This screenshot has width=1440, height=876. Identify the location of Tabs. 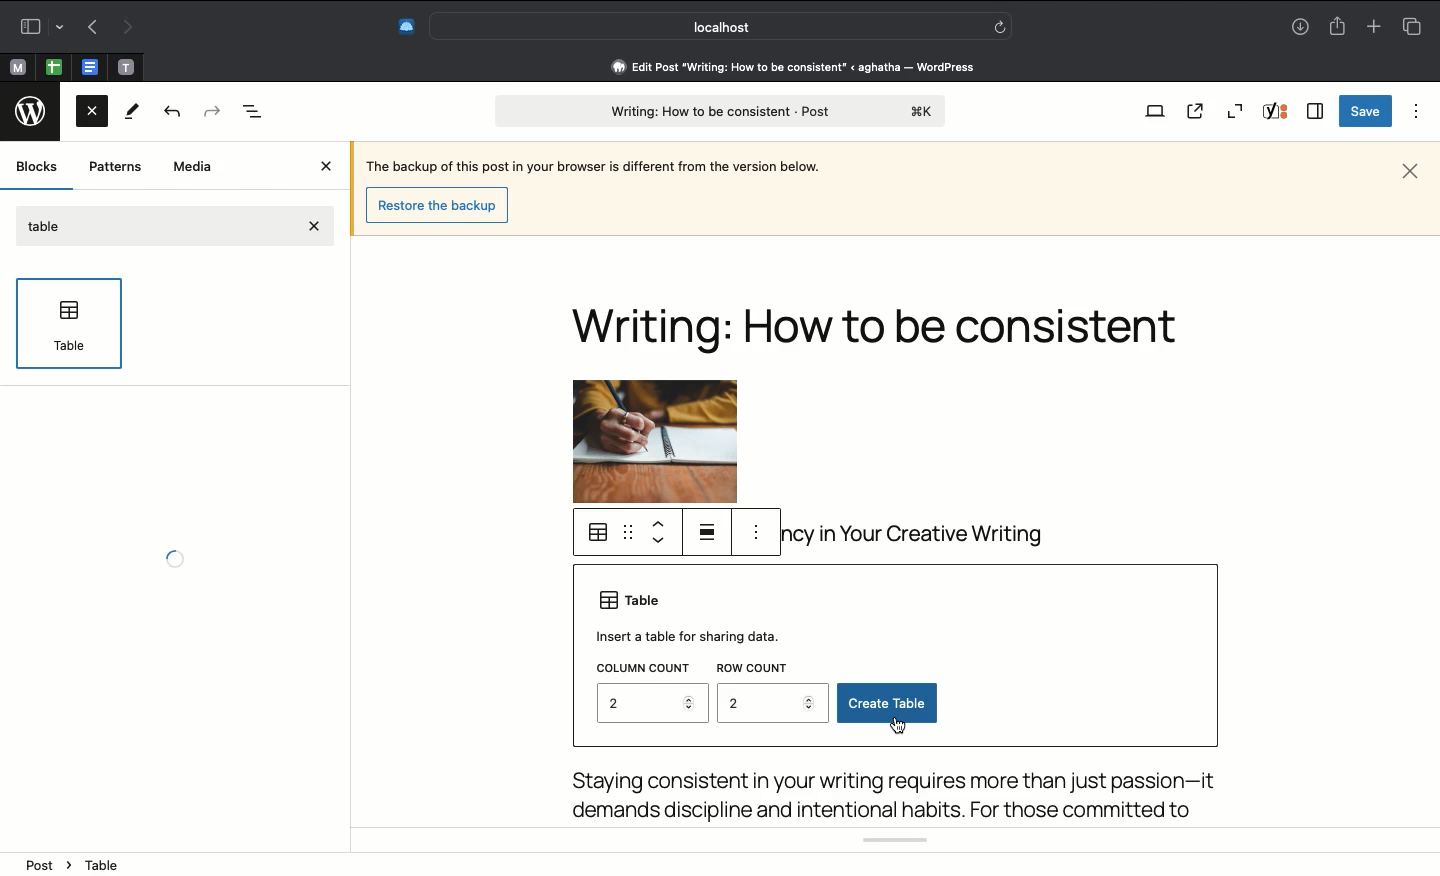
(1413, 26).